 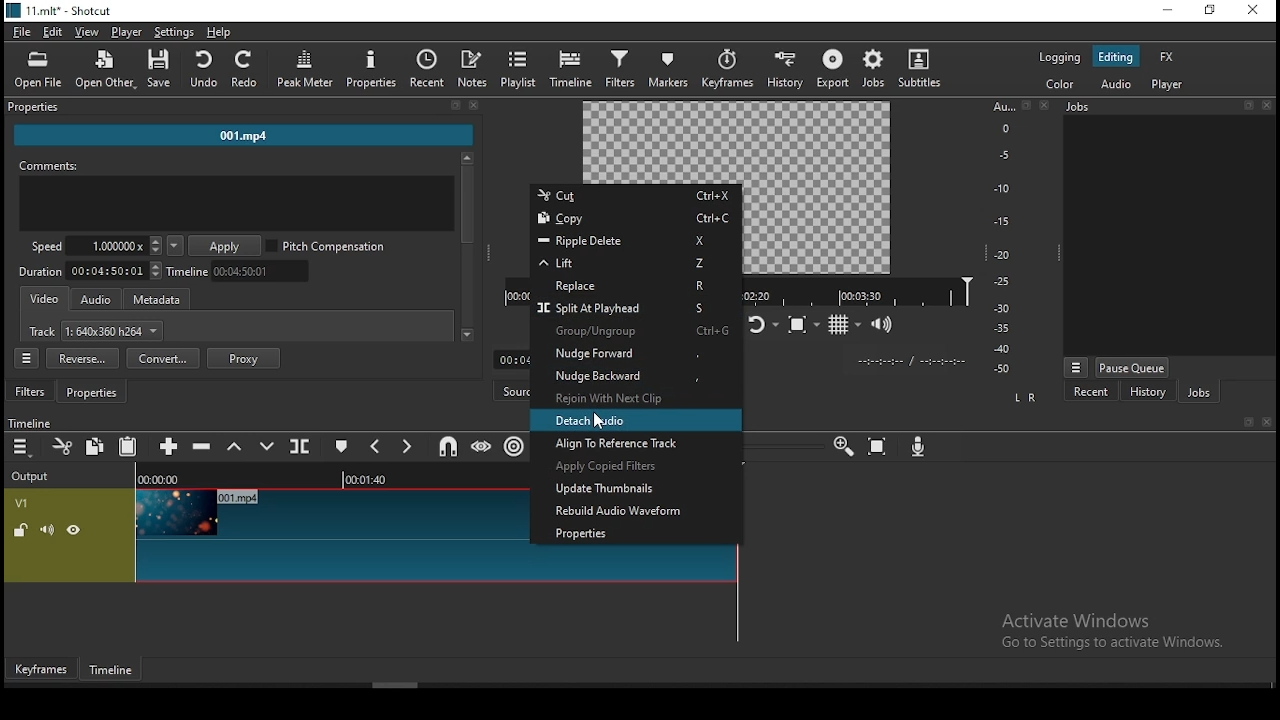 What do you see at coordinates (817, 188) in the screenshot?
I see `video preview` at bounding box center [817, 188].